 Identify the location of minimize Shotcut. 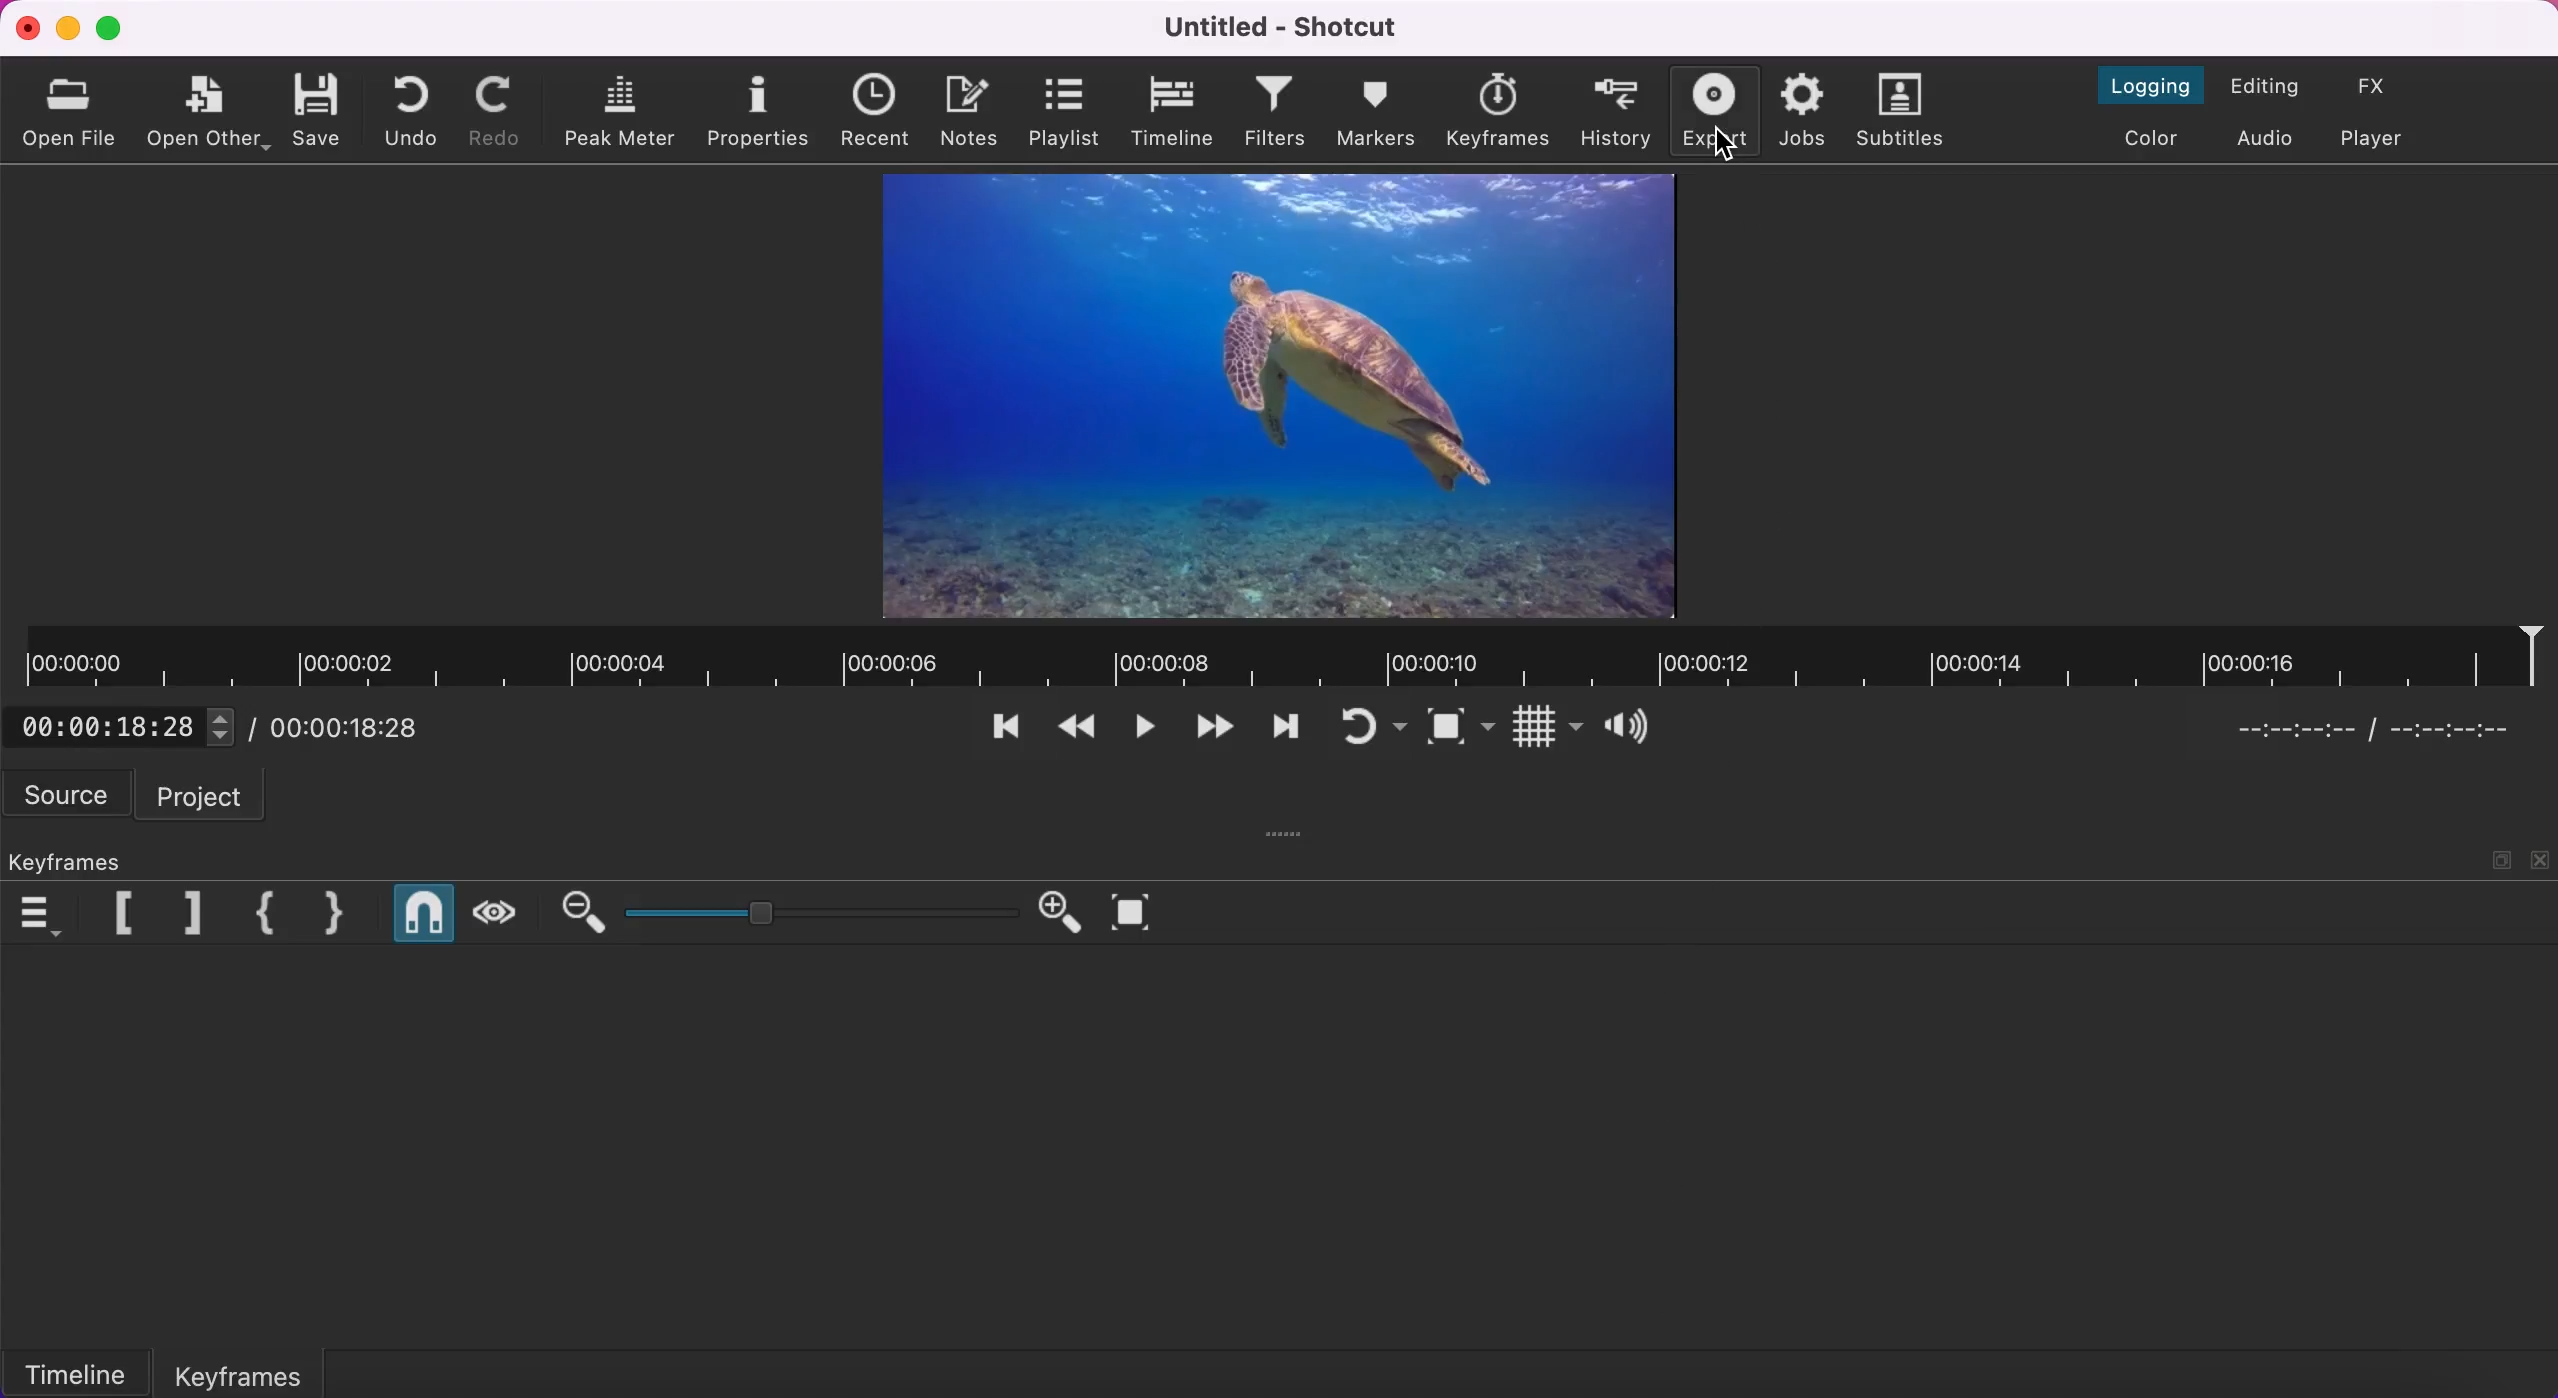
(67, 28).